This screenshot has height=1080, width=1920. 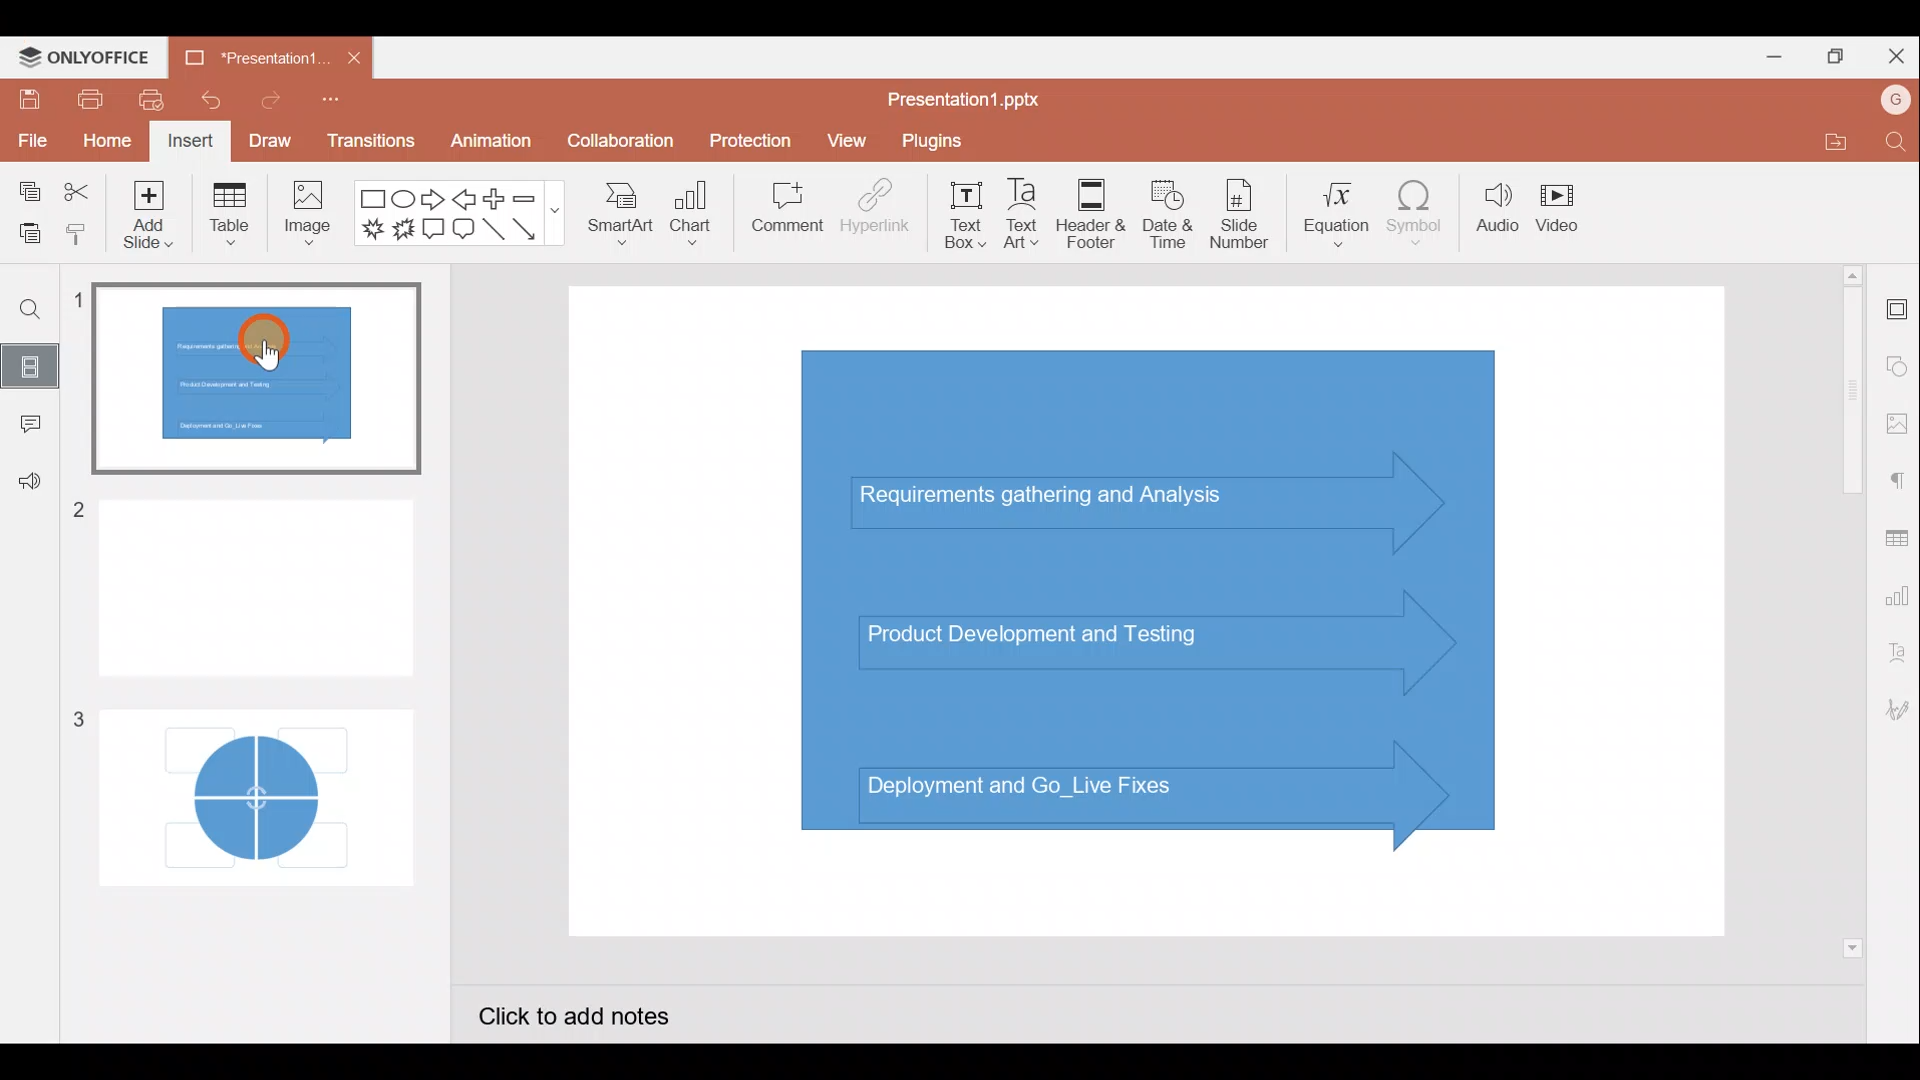 I want to click on Shape settings, so click(x=1897, y=359).